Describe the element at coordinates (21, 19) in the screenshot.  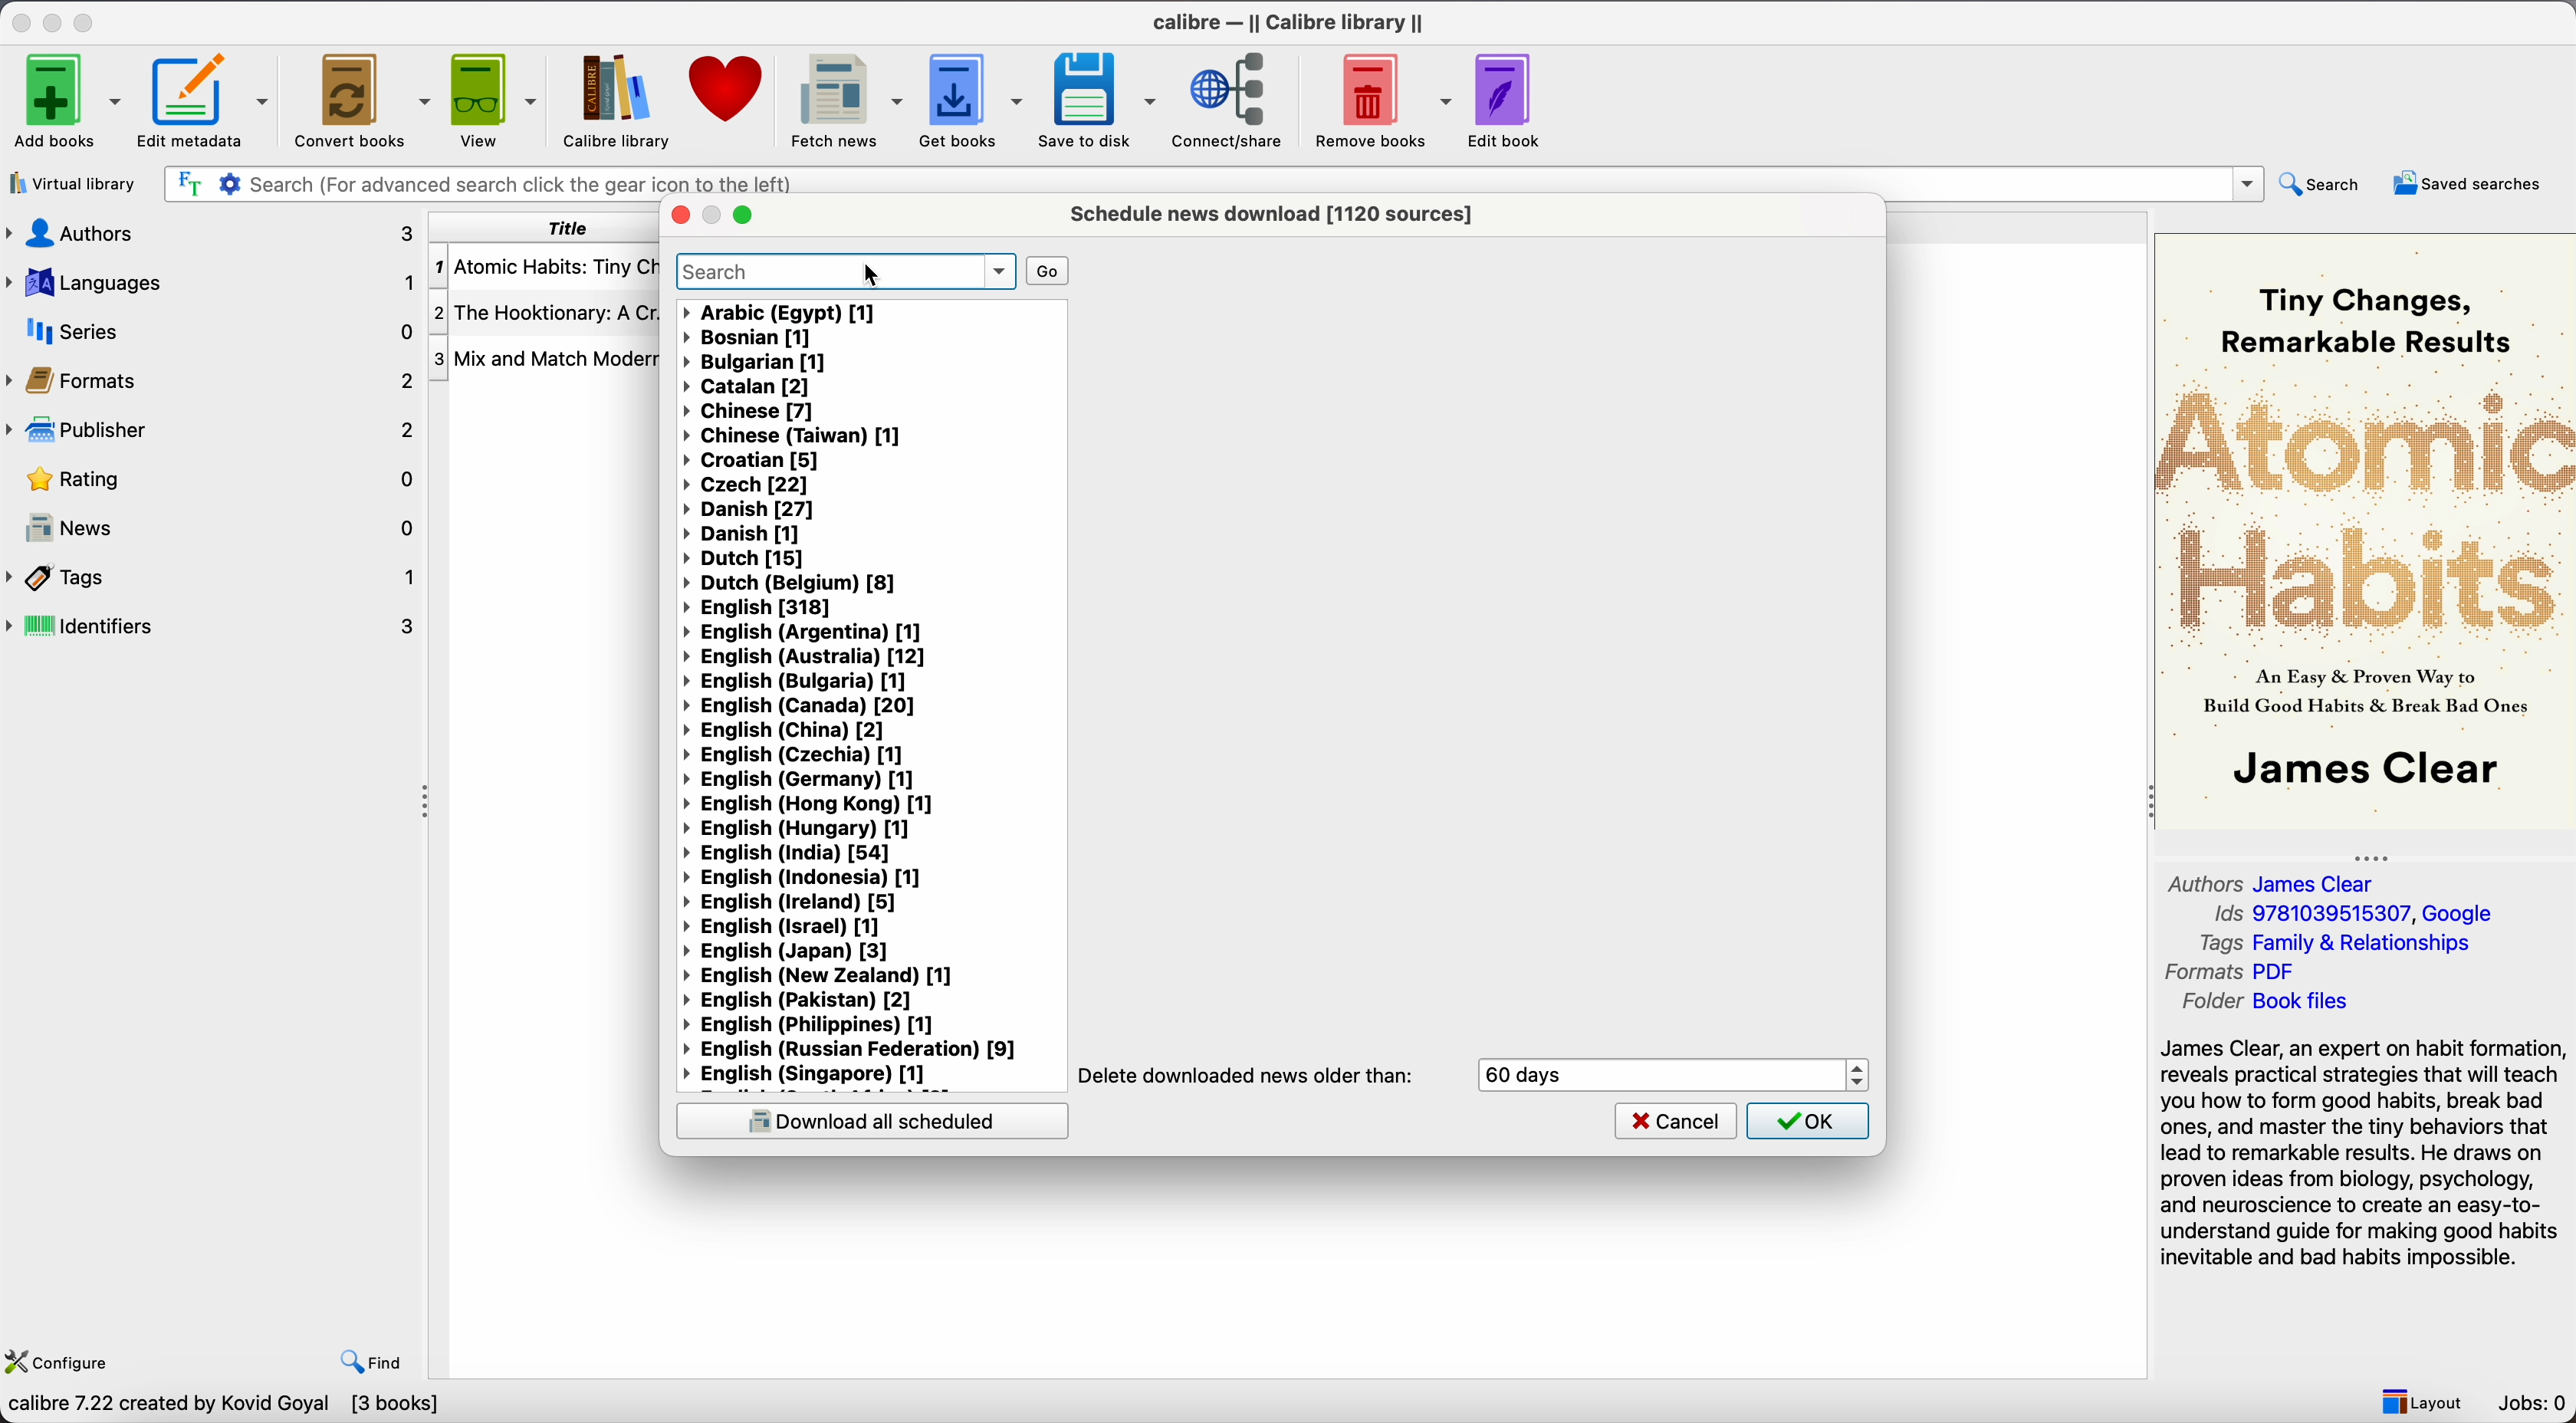
I see `close program` at that location.